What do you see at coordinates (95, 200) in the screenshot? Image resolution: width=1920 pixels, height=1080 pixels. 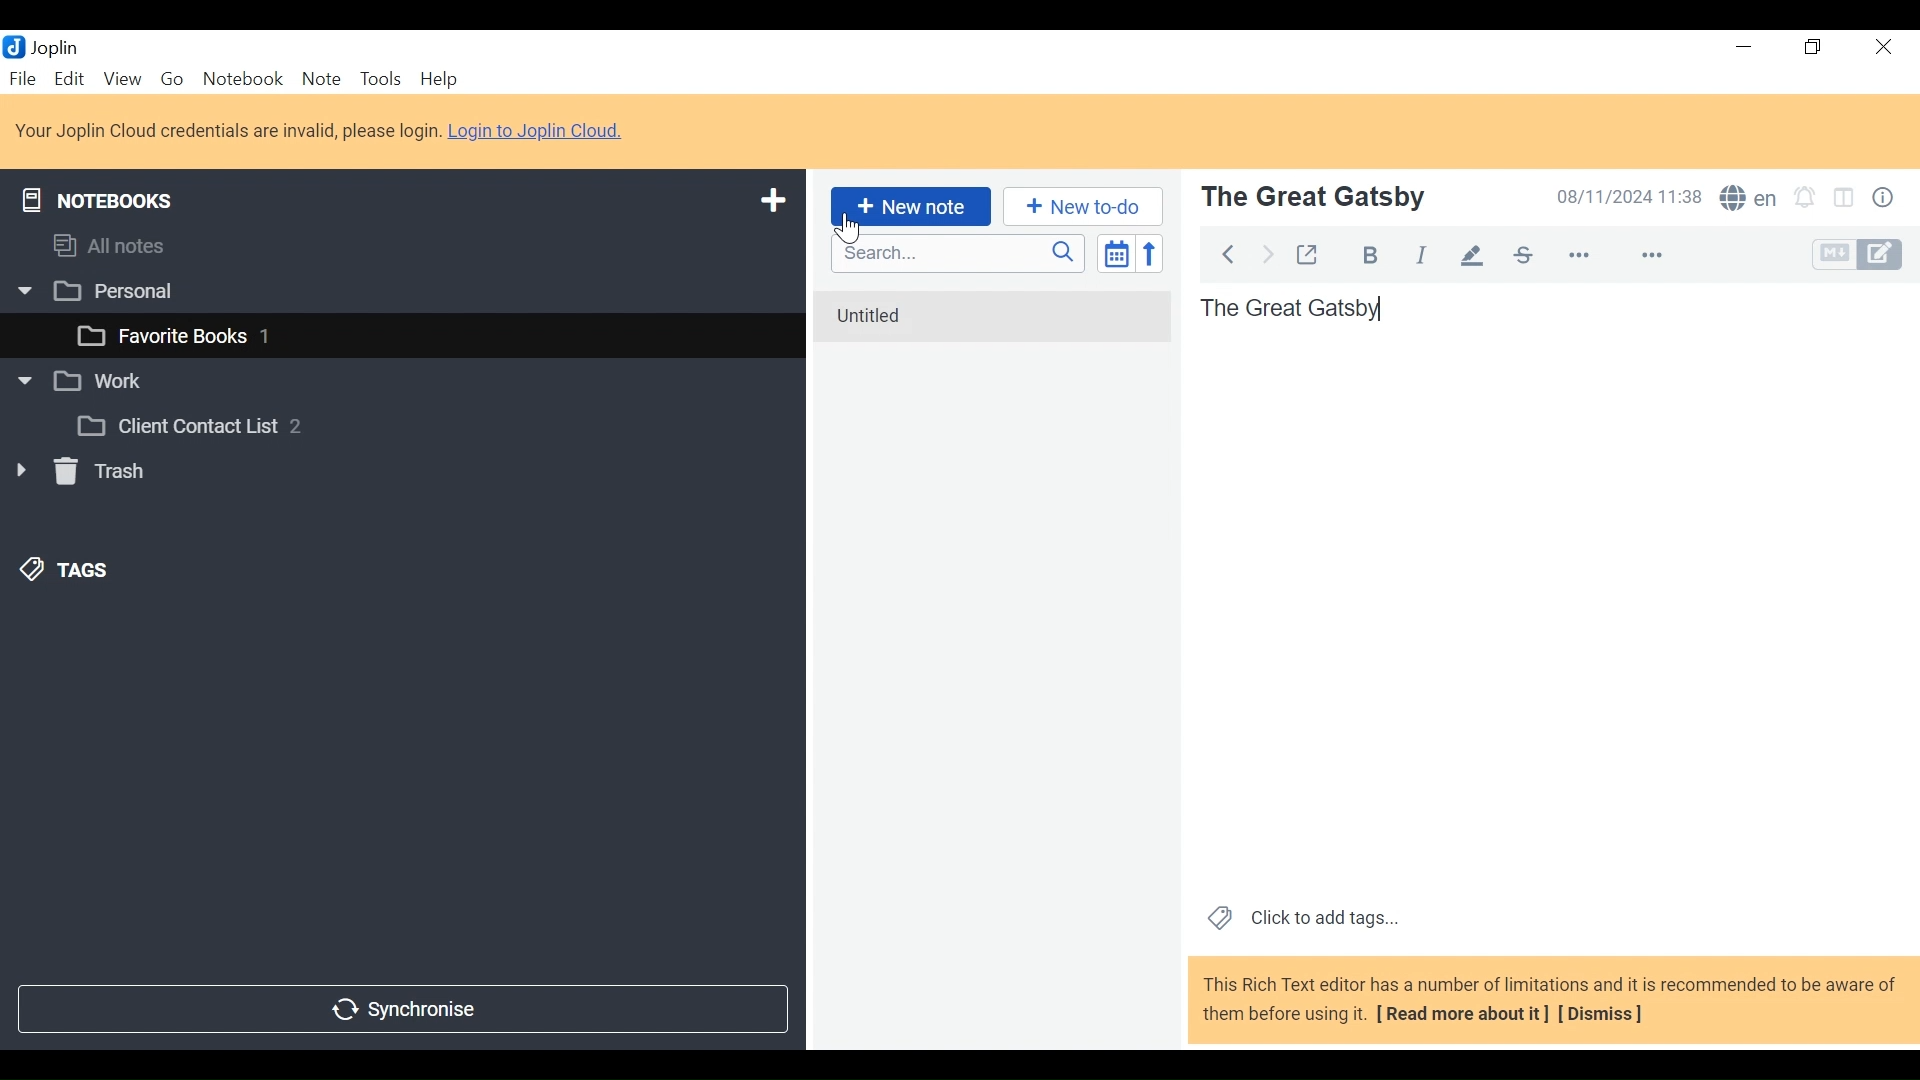 I see `Notebooks` at bounding box center [95, 200].